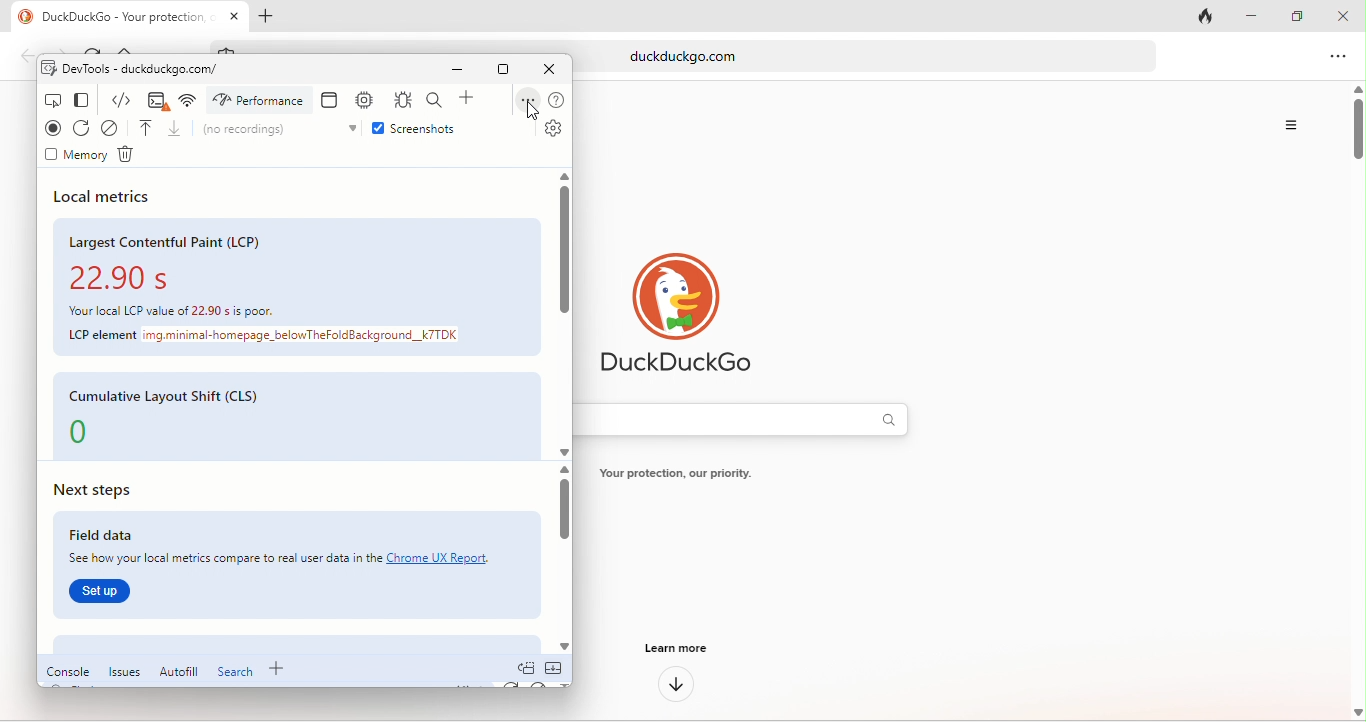 This screenshot has width=1366, height=722. I want to click on screenshots, so click(433, 128).